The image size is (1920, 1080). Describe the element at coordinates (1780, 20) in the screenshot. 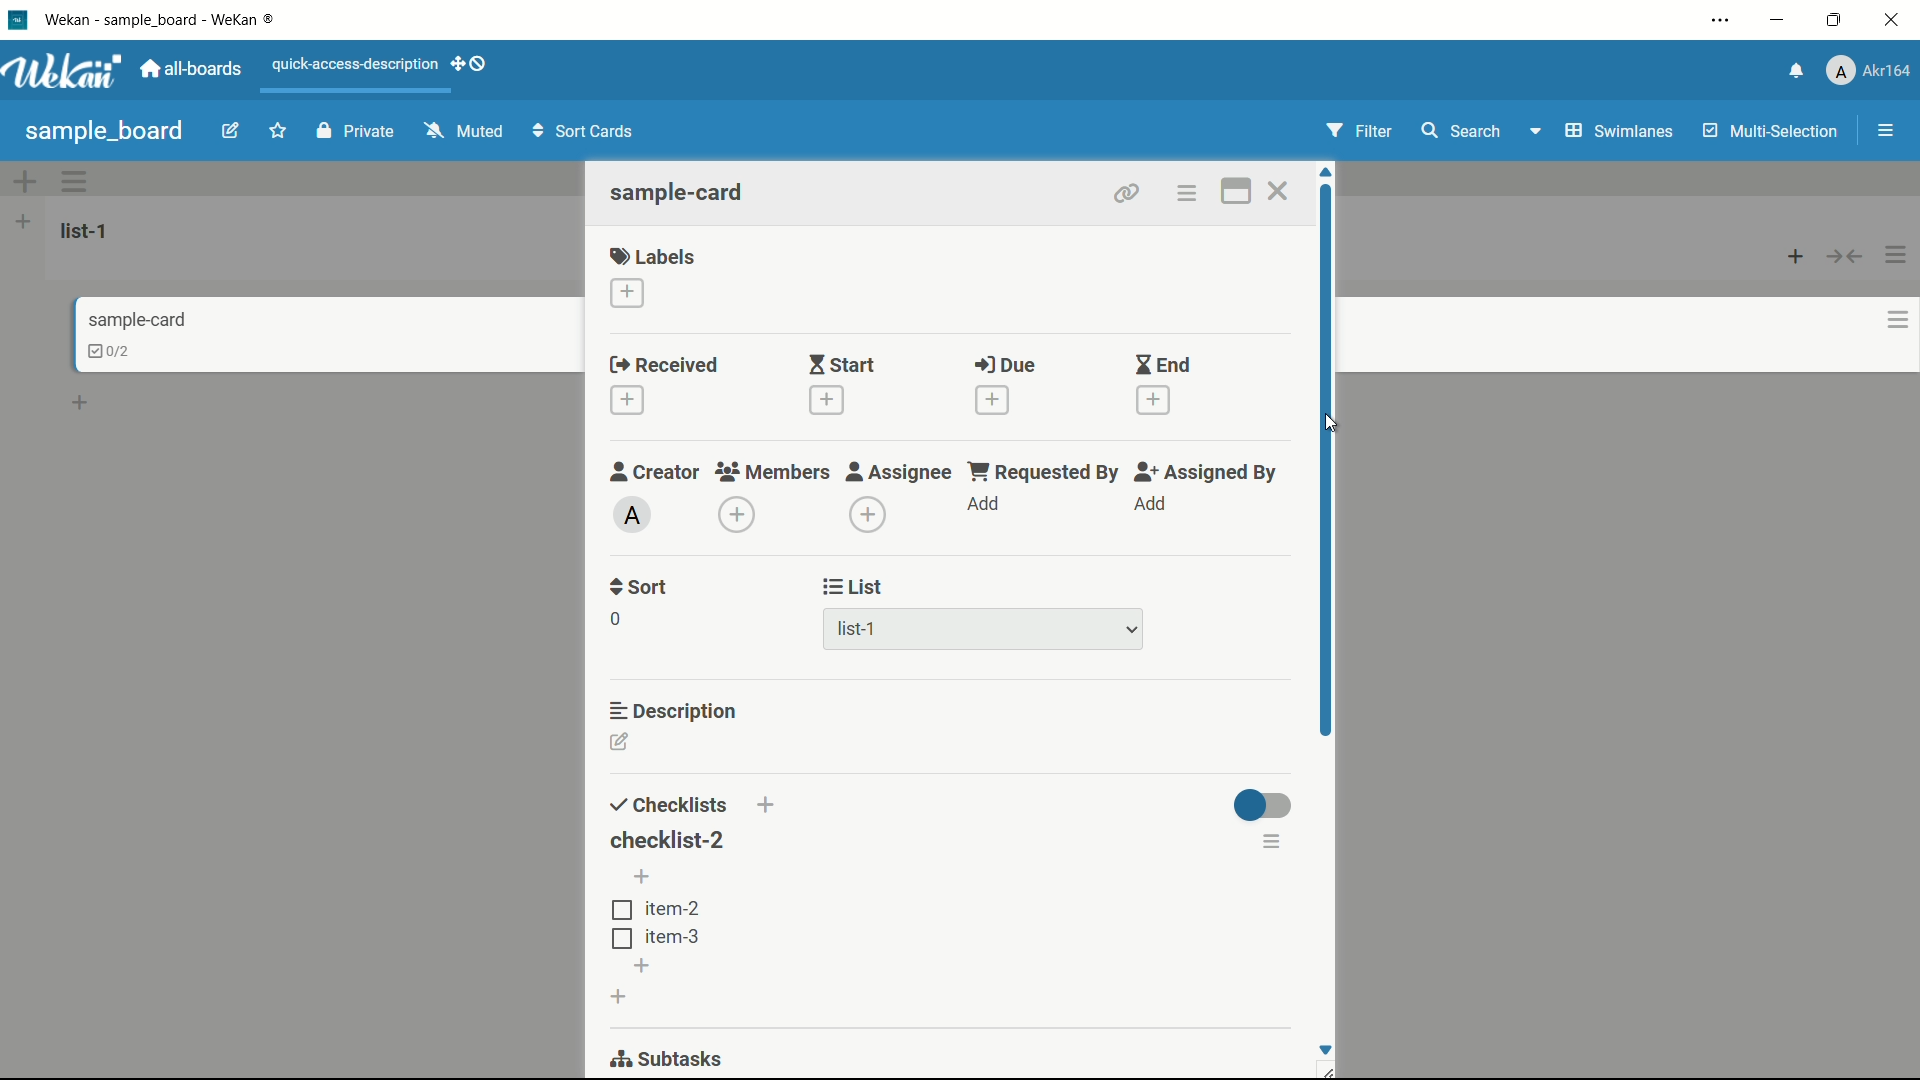

I see `minimize` at that location.